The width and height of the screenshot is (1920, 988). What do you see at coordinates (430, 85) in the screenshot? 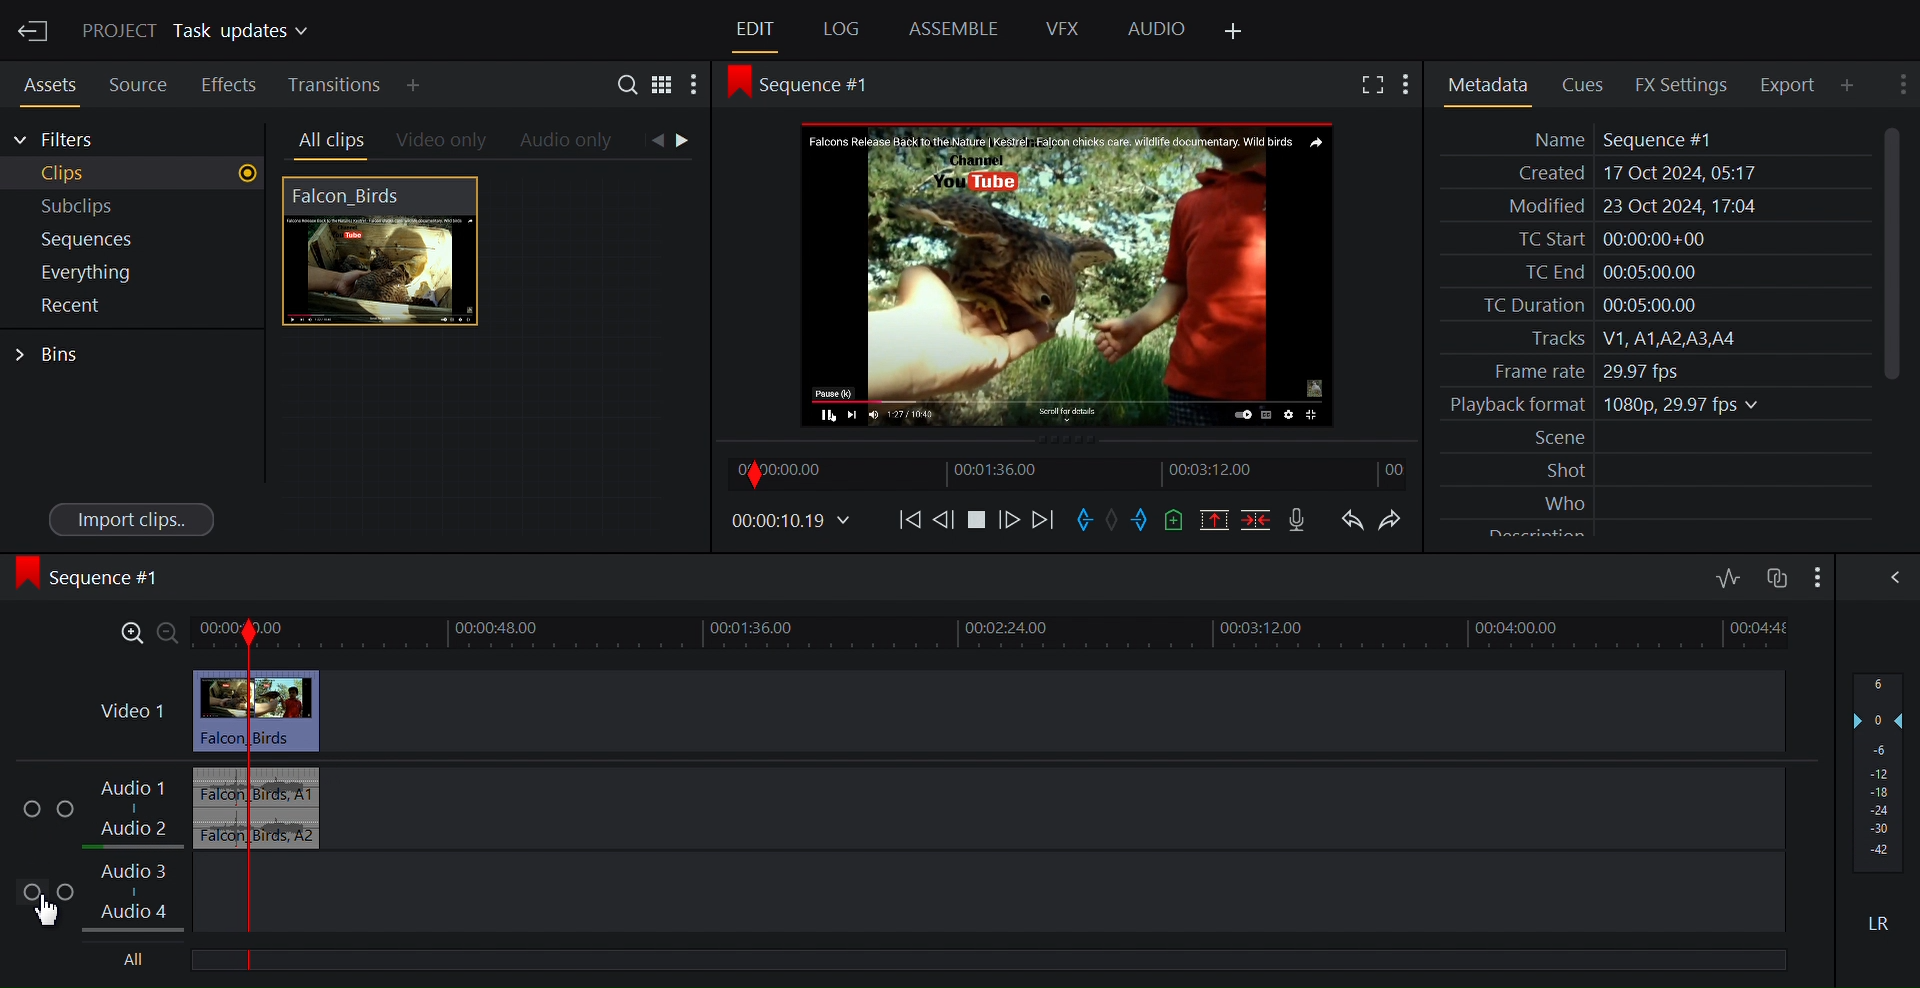
I see `Add` at bounding box center [430, 85].